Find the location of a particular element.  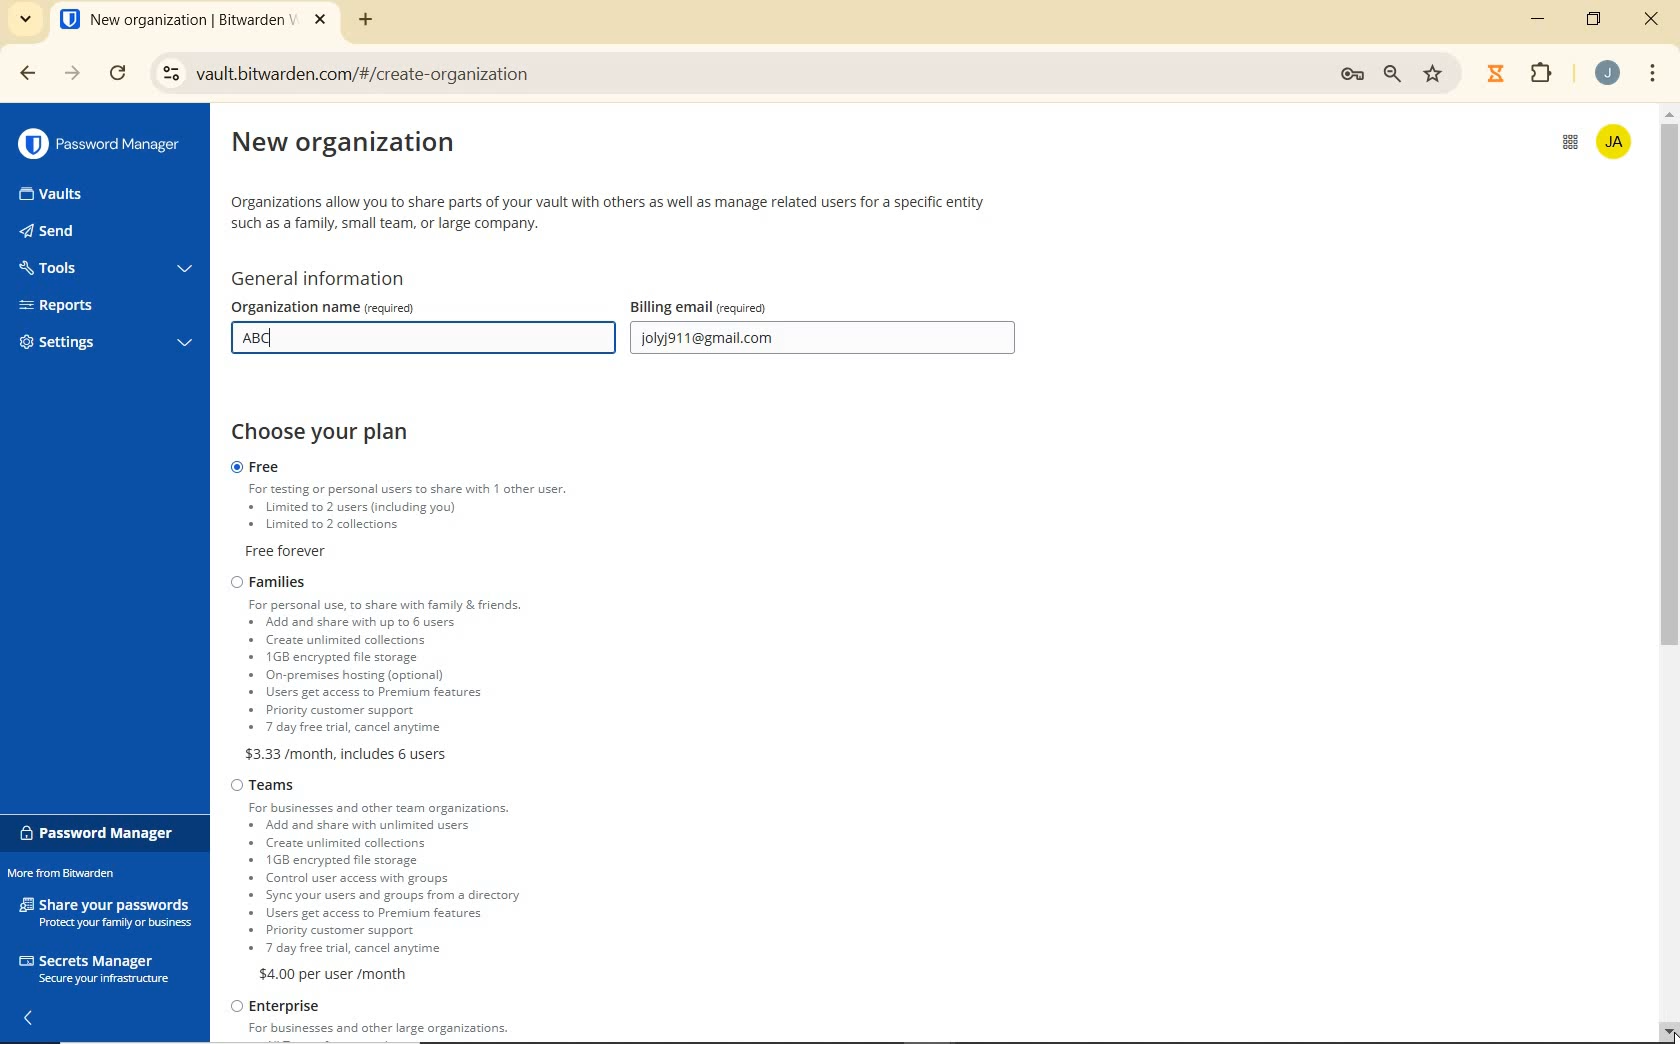

collapse is located at coordinates (31, 1019).